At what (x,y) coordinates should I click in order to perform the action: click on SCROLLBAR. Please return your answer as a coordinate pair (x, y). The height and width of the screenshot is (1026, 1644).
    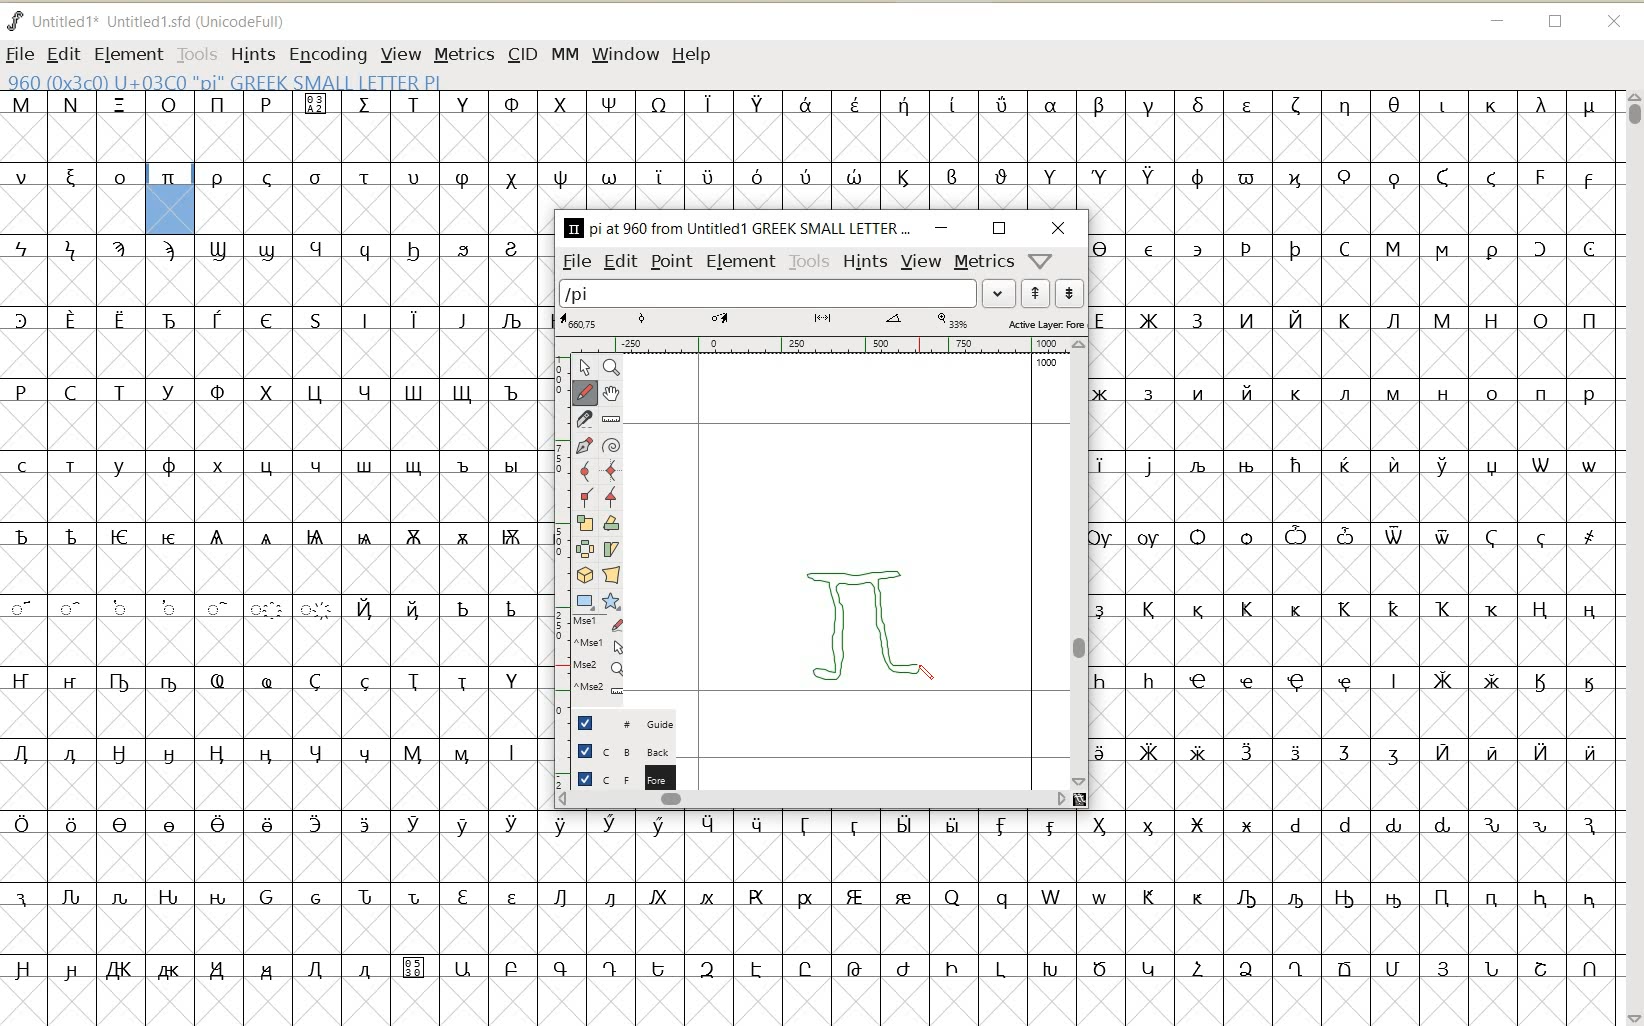
    Looking at the image, I should click on (1080, 564).